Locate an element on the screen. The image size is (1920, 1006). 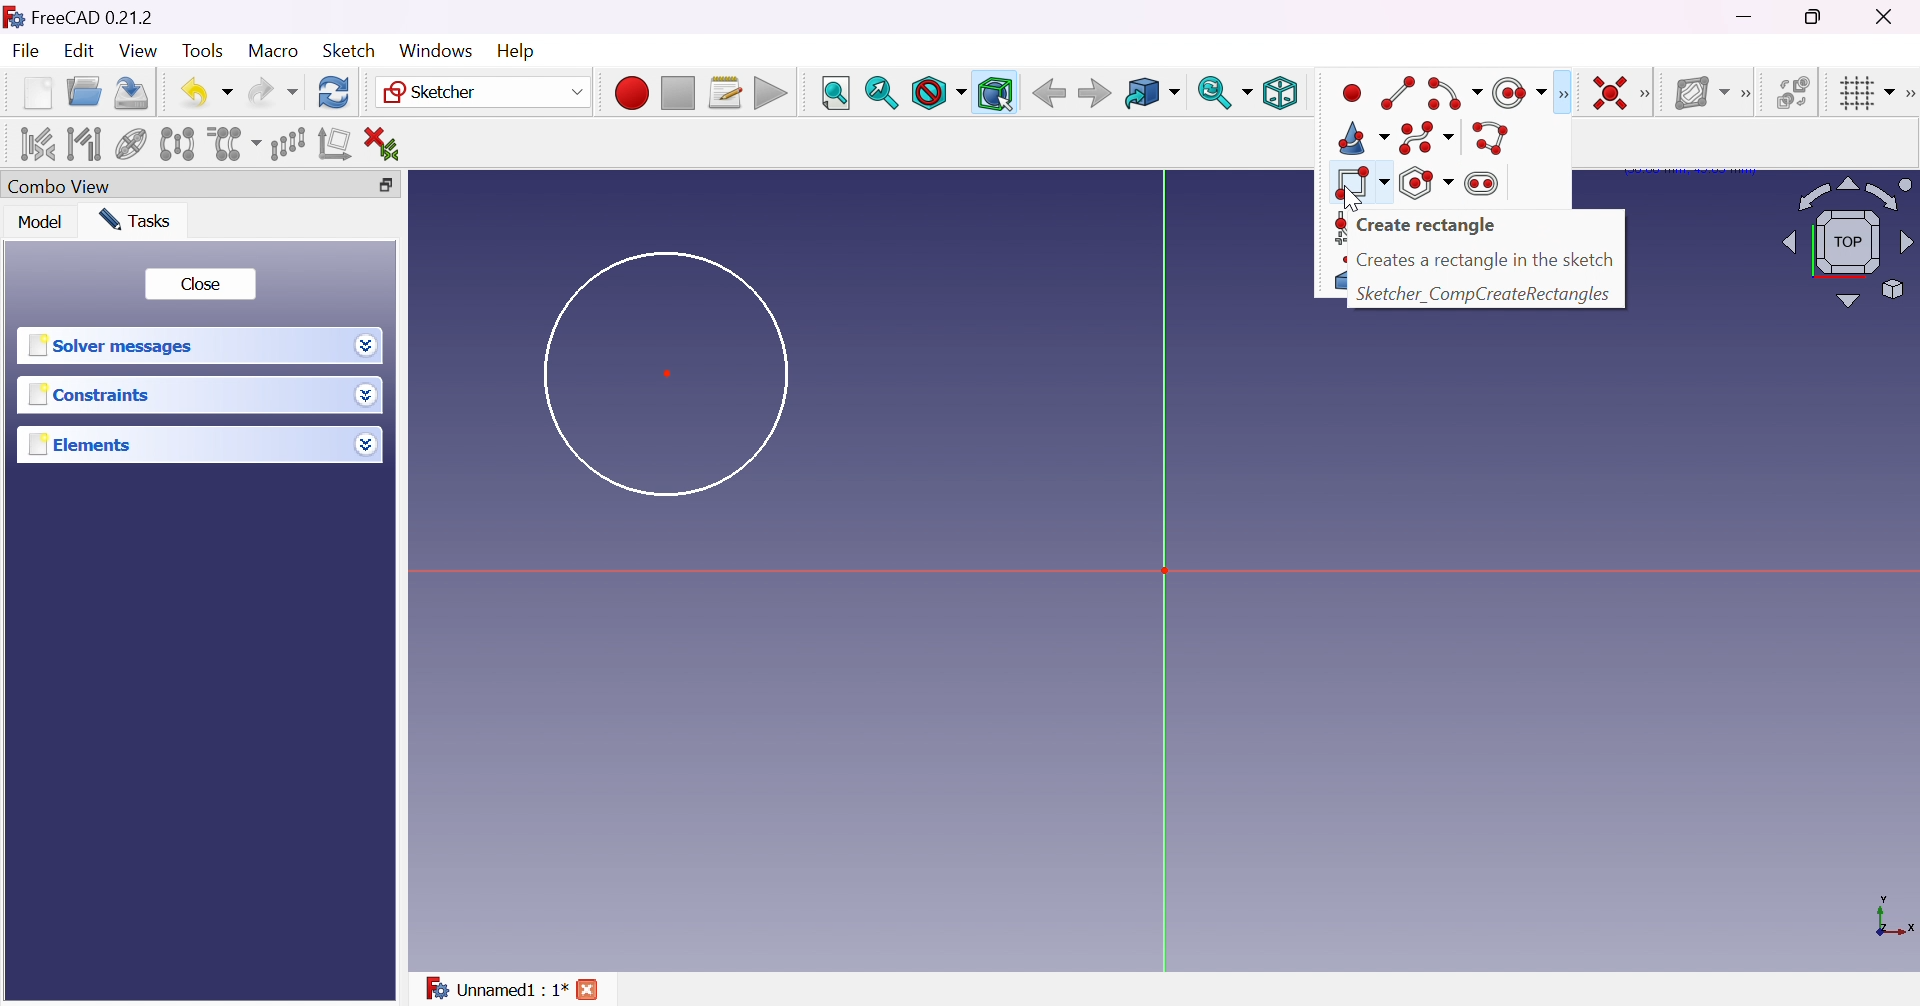
Macro is located at coordinates (274, 50).